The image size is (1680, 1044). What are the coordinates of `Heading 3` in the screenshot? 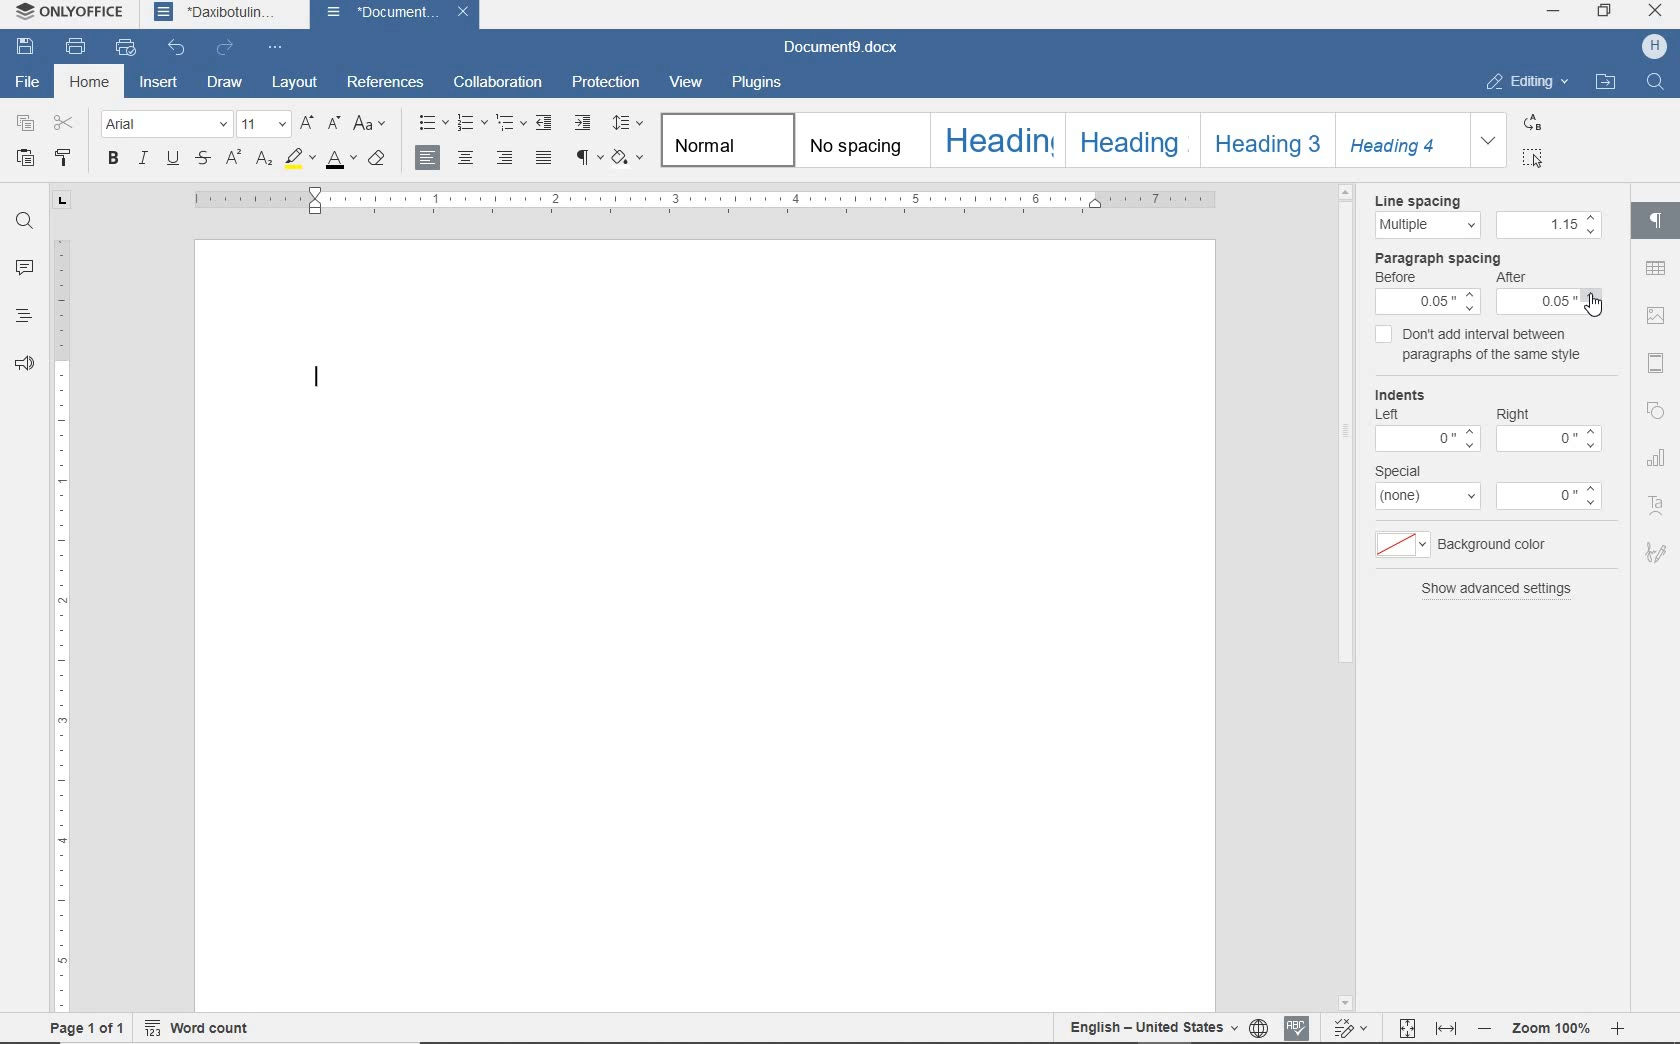 It's located at (1268, 141).